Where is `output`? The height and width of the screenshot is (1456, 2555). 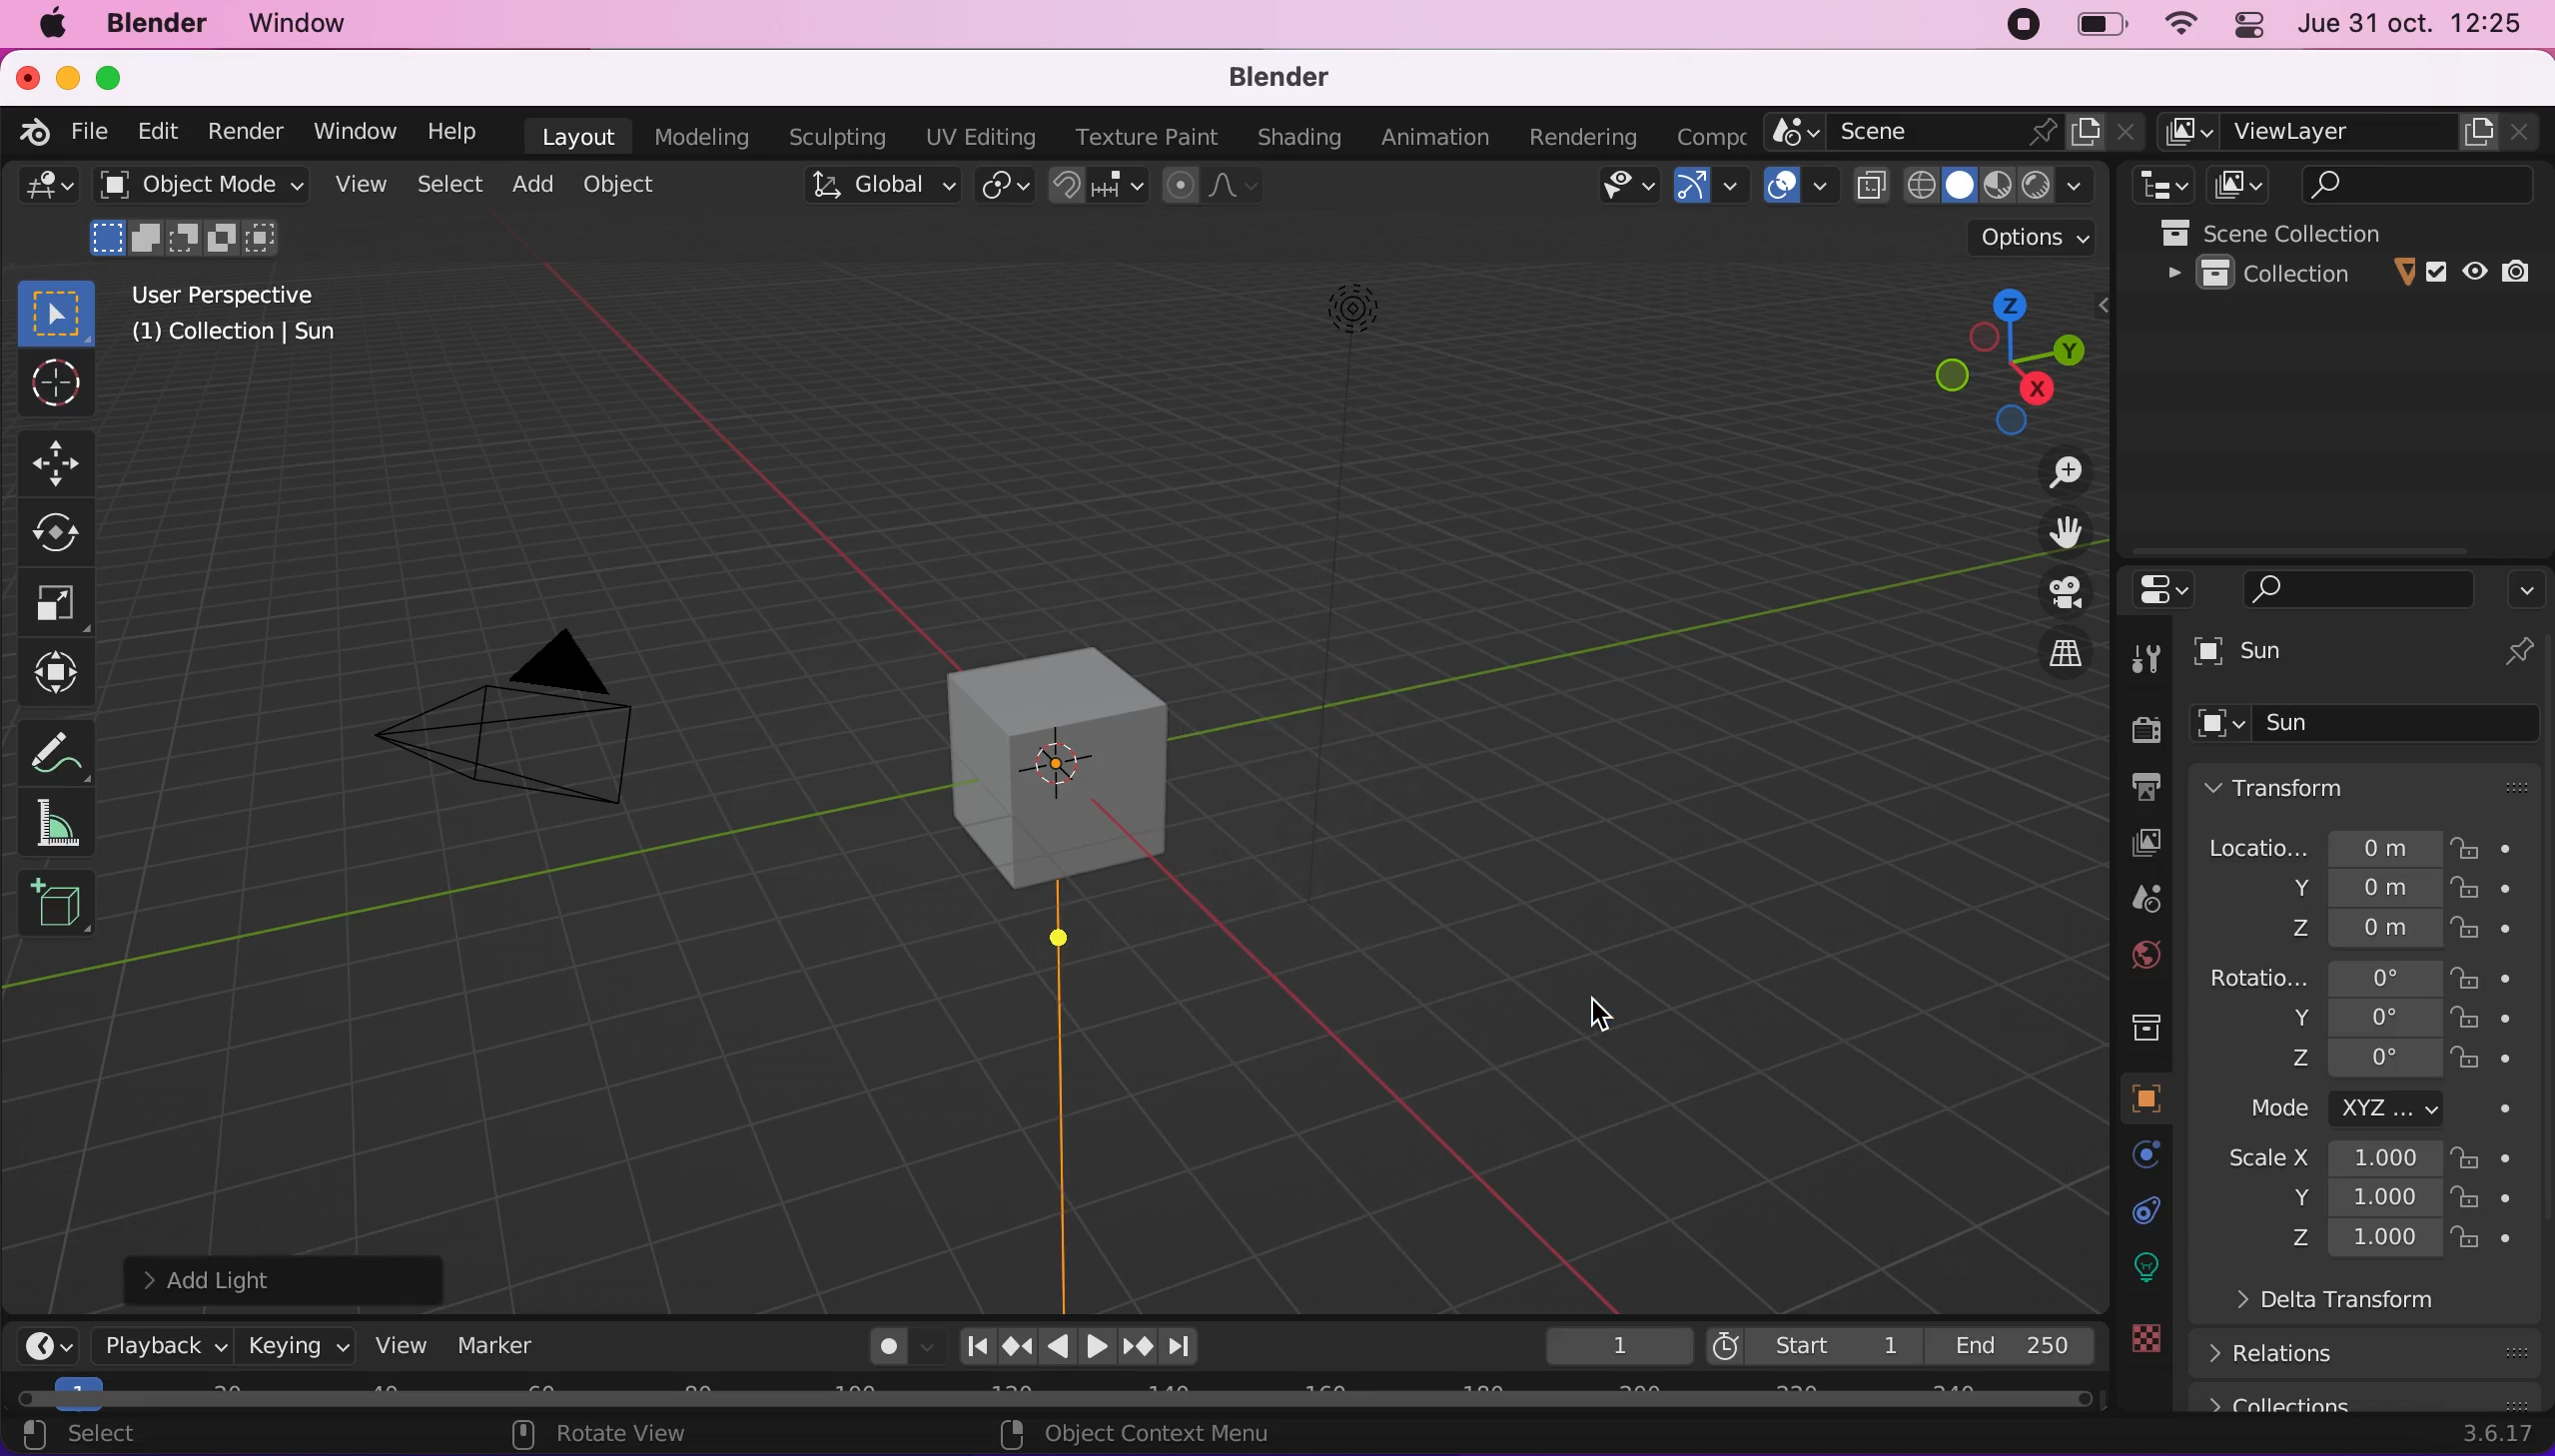
output is located at coordinates (2135, 788).